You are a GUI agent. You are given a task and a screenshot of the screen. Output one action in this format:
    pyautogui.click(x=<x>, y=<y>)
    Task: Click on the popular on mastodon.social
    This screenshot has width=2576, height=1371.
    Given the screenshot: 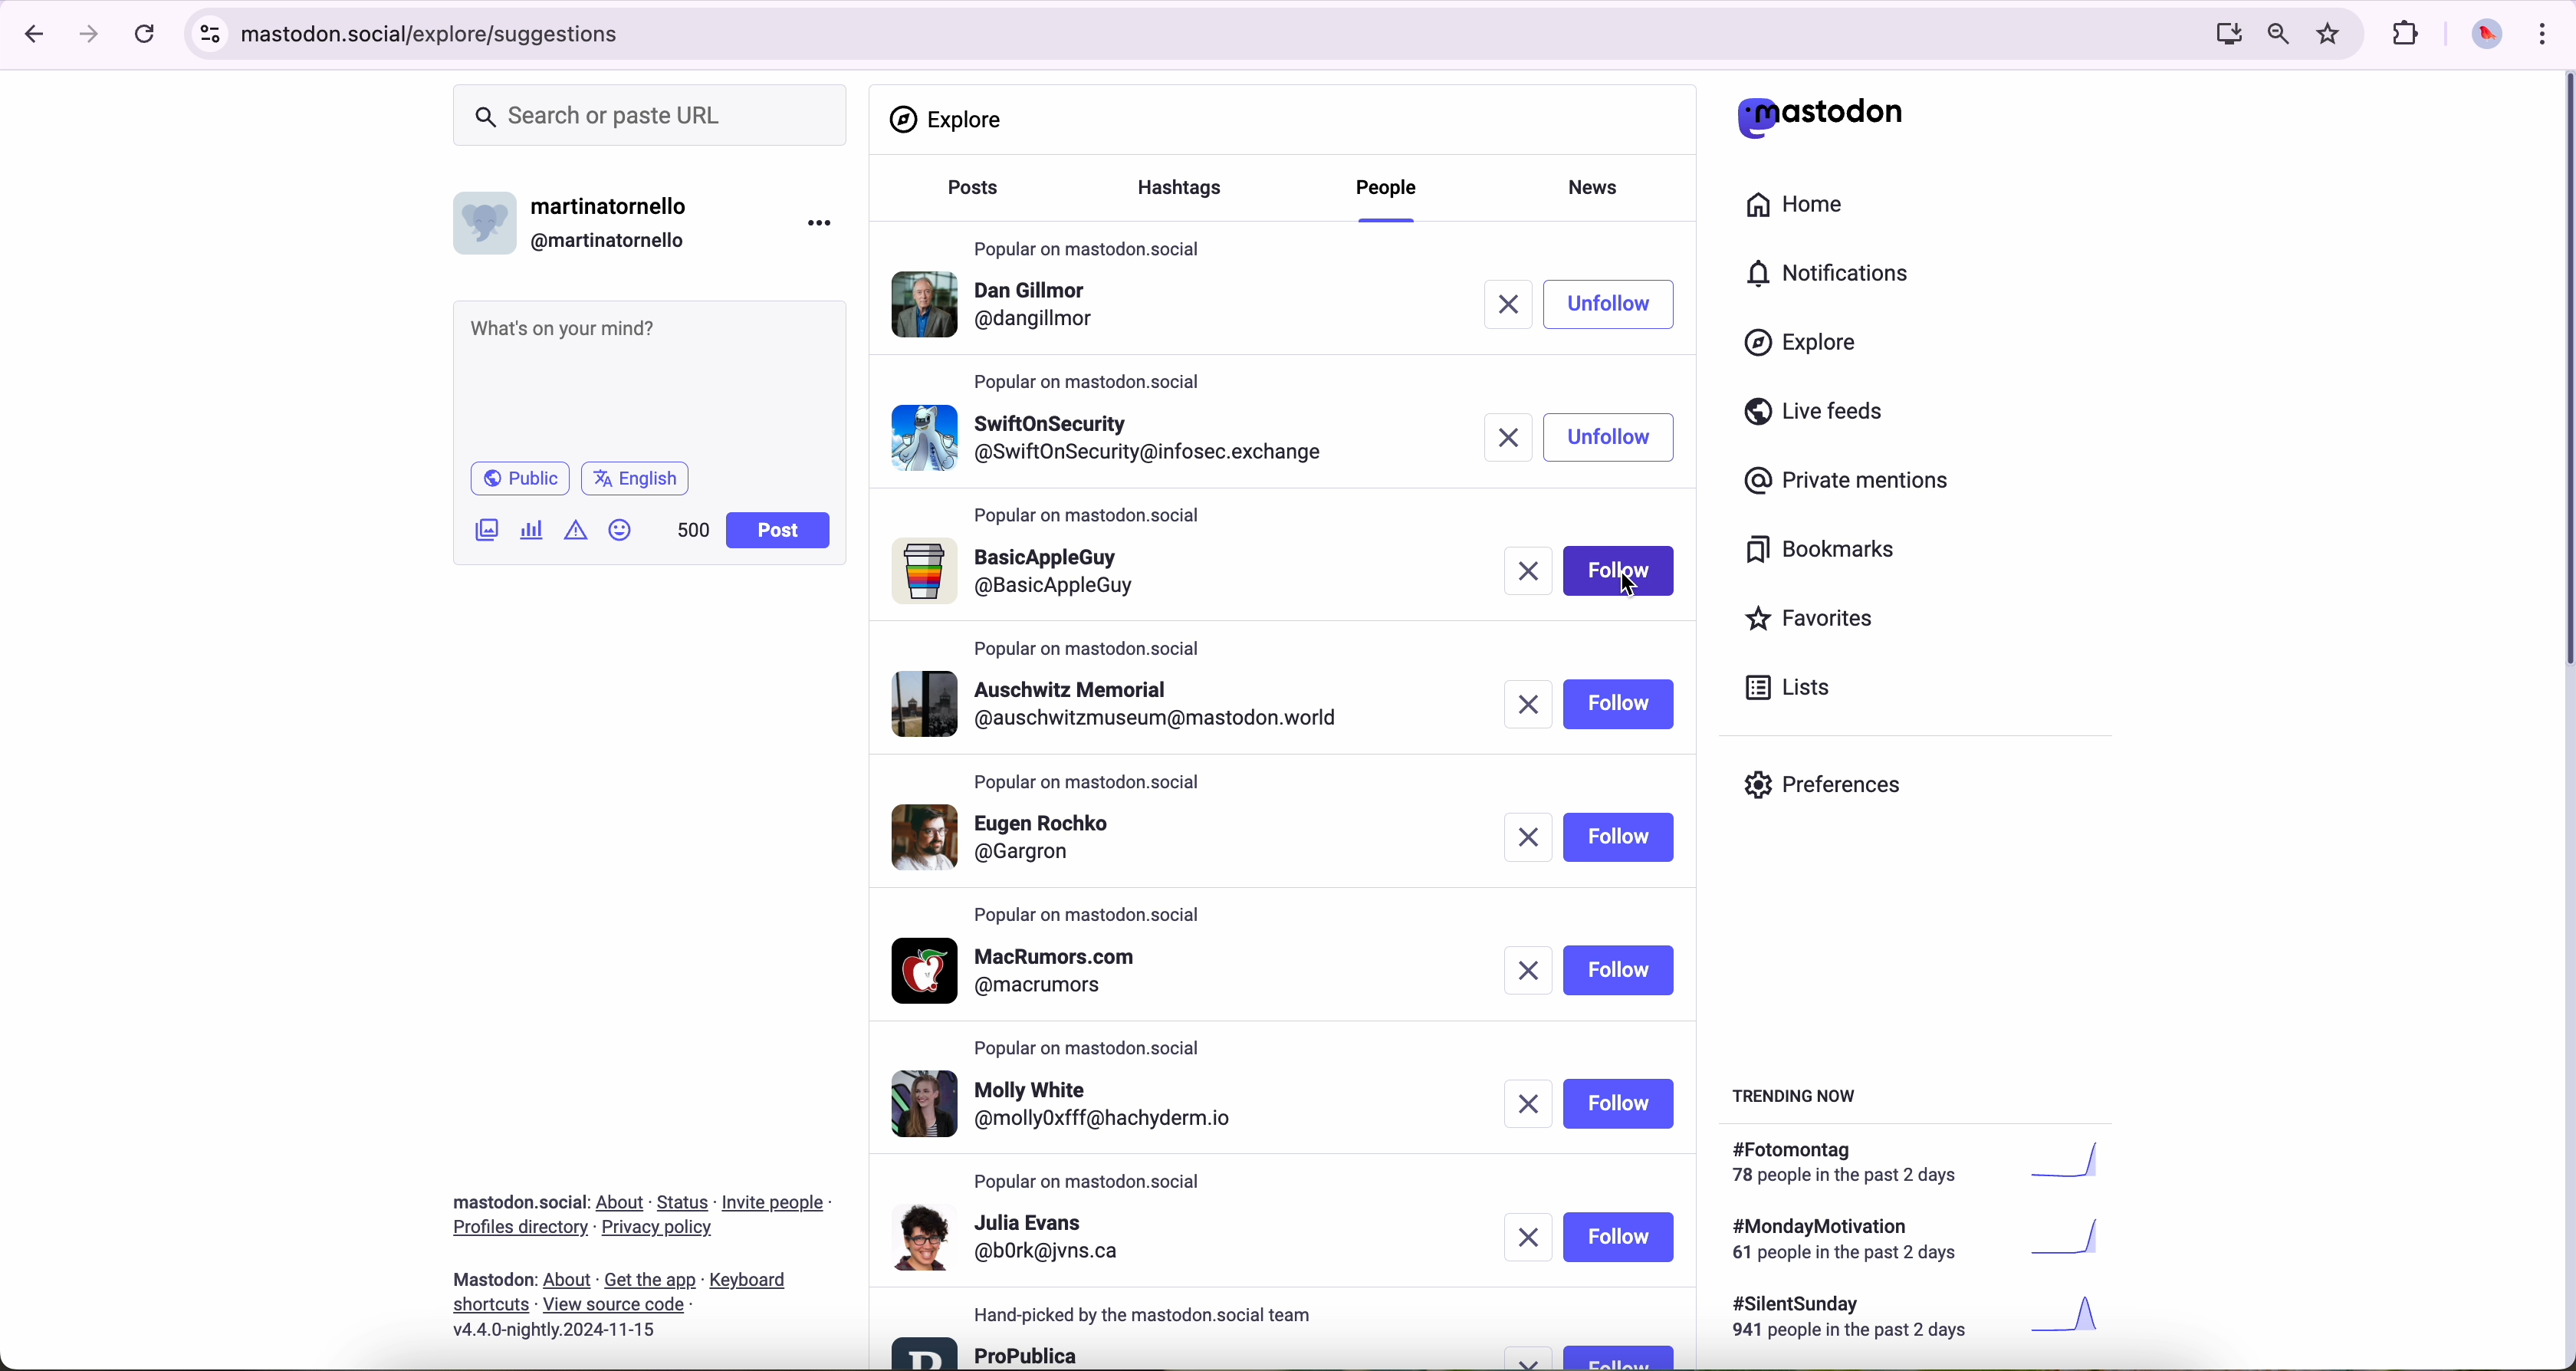 What is the action you would take?
    pyautogui.click(x=1090, y=917)
    